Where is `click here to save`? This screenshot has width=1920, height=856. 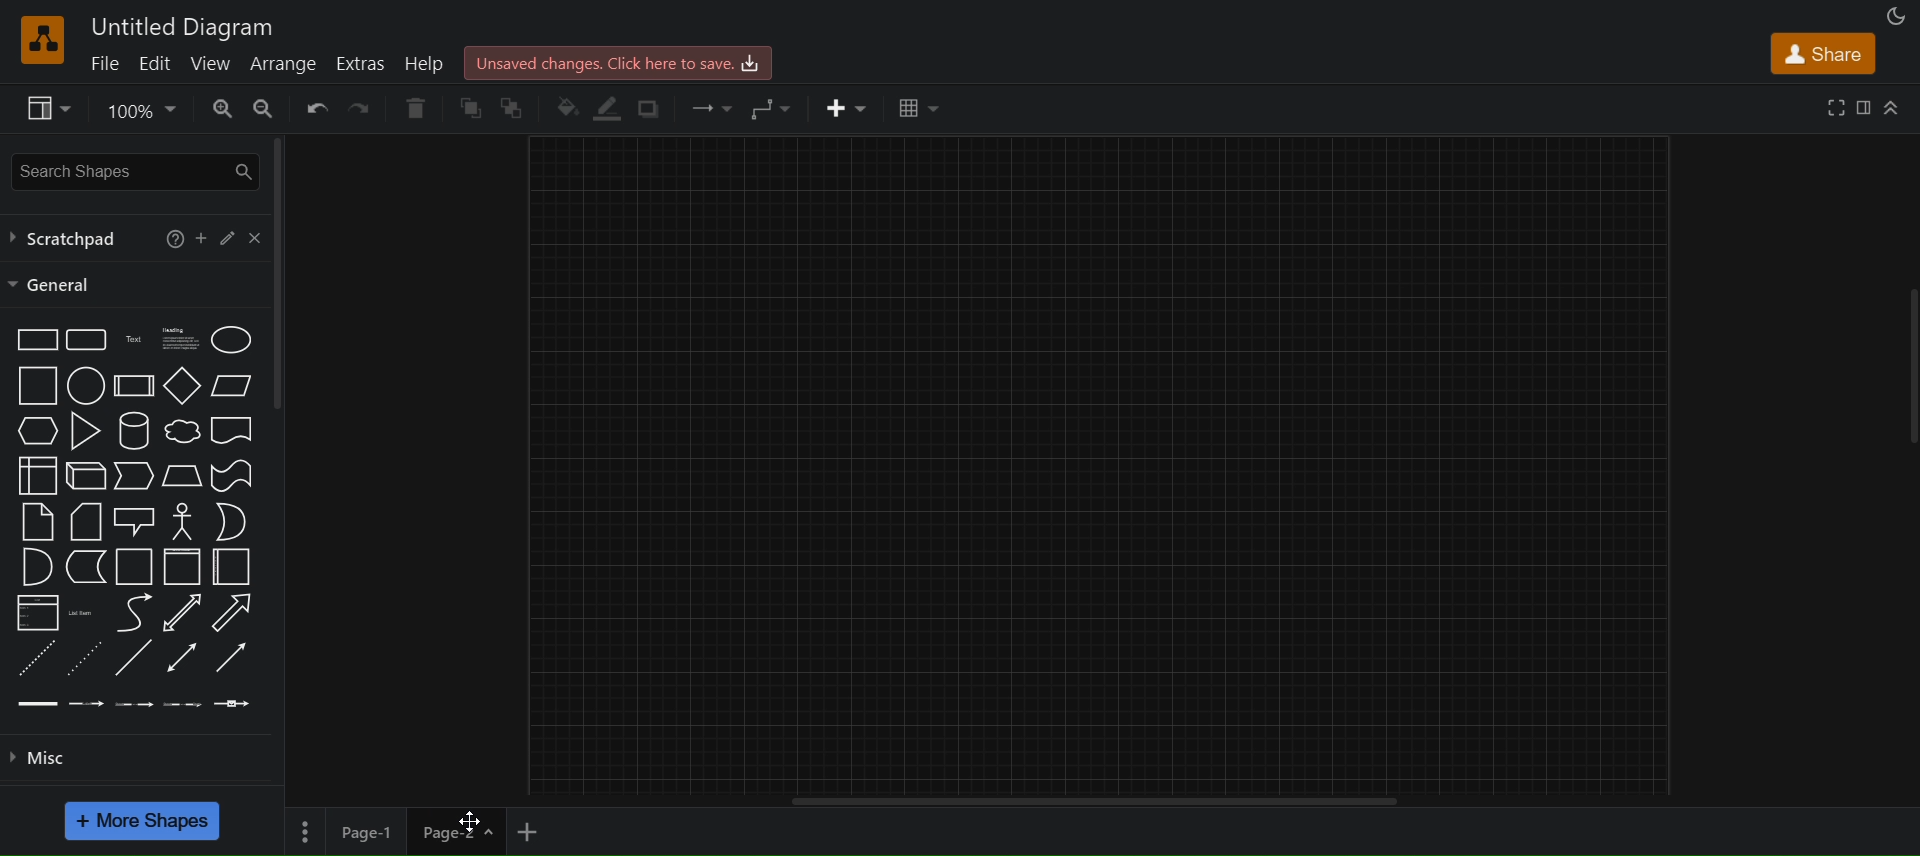 click here to save is located at coordinates (619, 61).